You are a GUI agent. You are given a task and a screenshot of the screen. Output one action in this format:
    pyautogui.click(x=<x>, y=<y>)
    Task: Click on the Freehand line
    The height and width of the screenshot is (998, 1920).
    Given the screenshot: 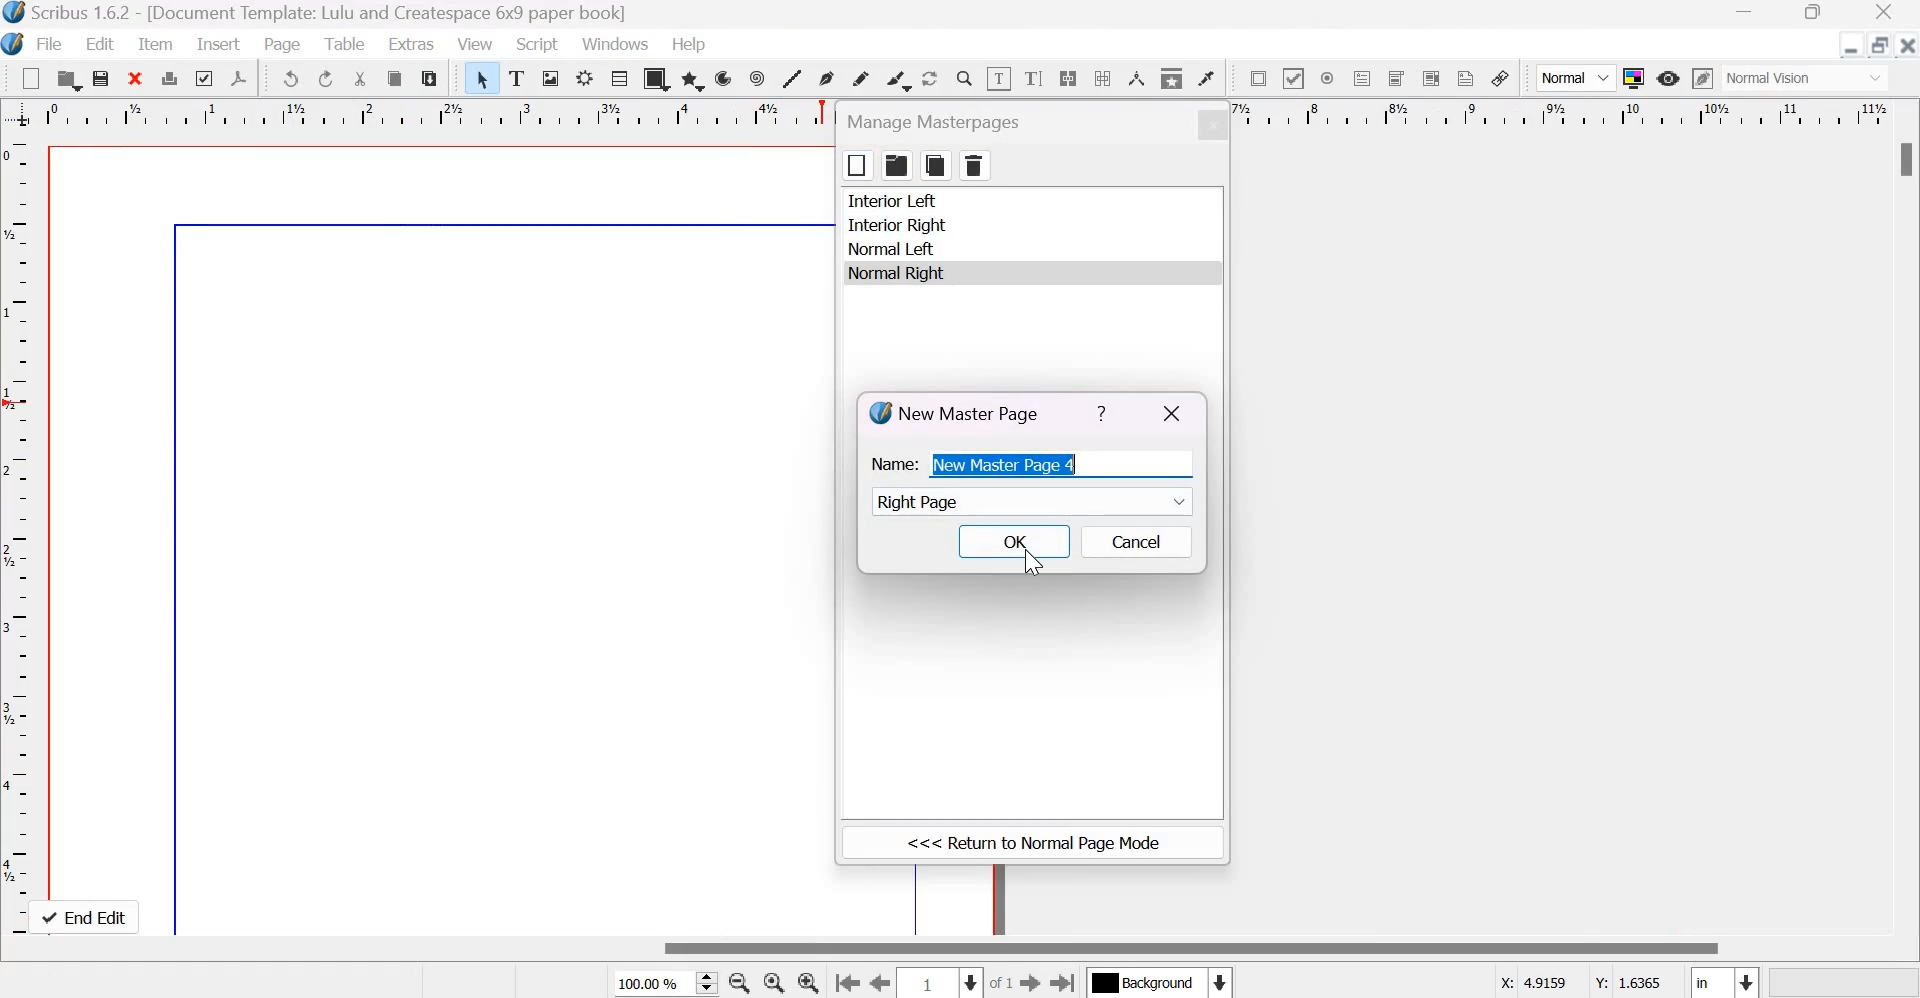 What is the action you would take?
    pyautogui.click(x=862, y=79)
    